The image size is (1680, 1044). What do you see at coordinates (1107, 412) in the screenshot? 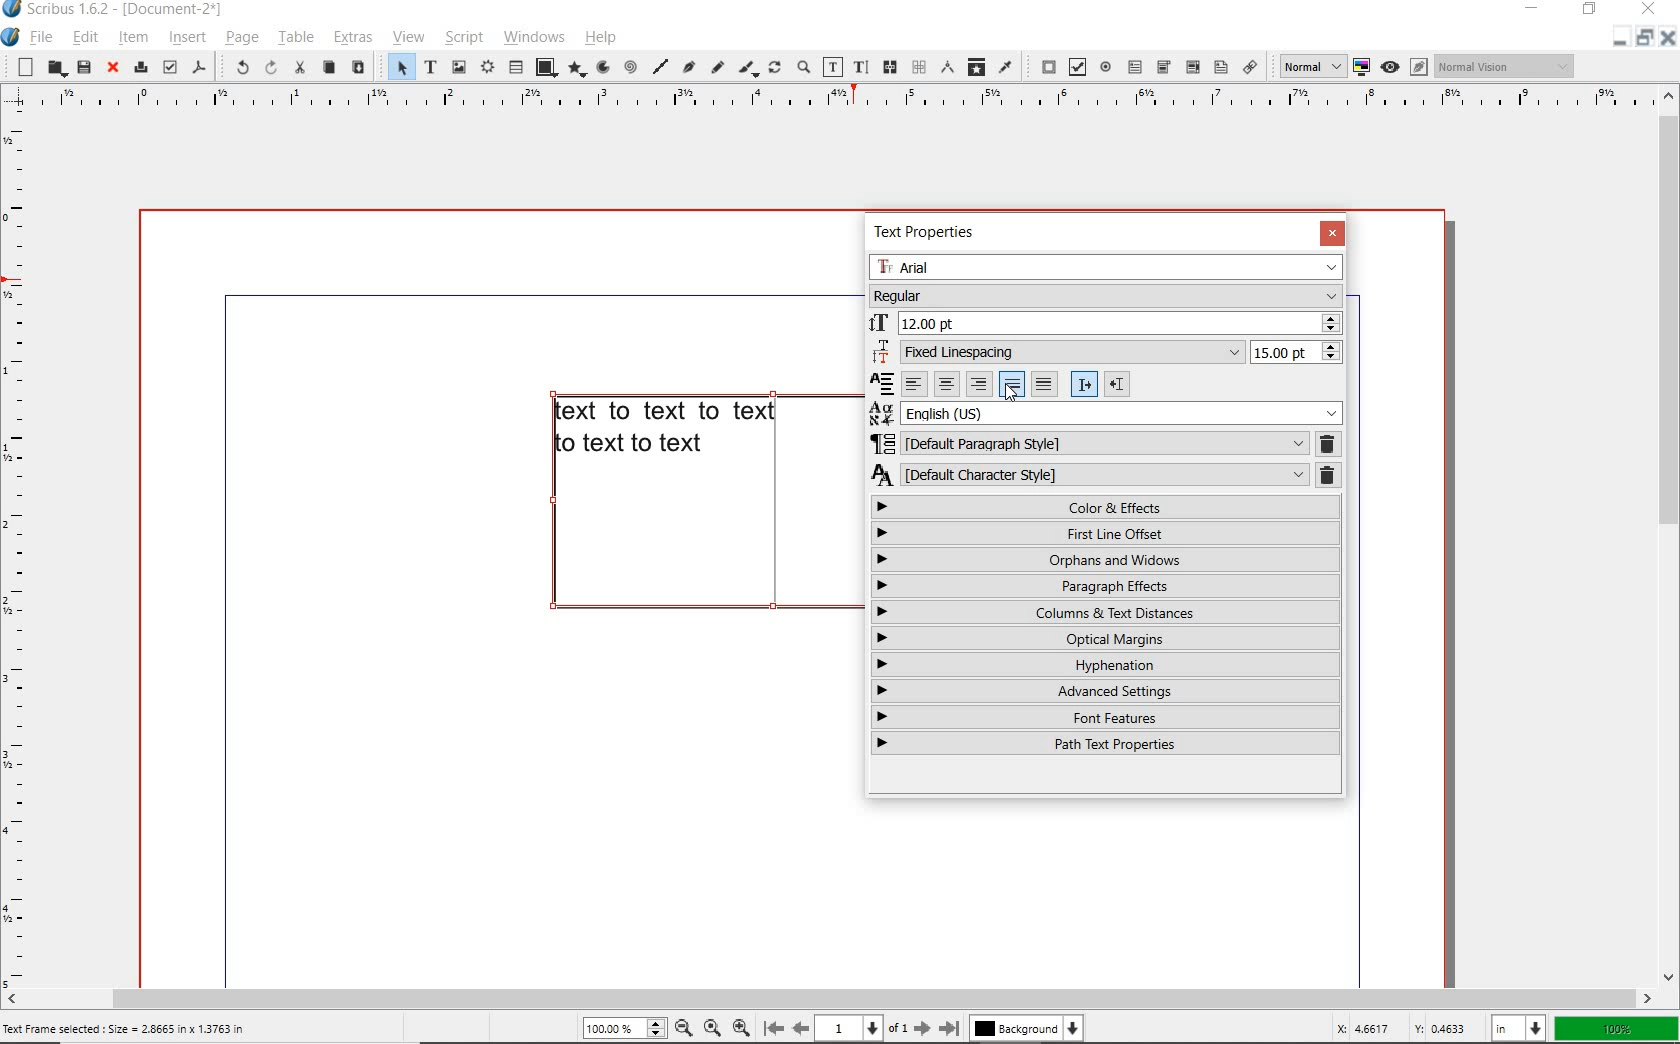
I see `TEXT LANGUAGE` at bounding box center [1107, 412].